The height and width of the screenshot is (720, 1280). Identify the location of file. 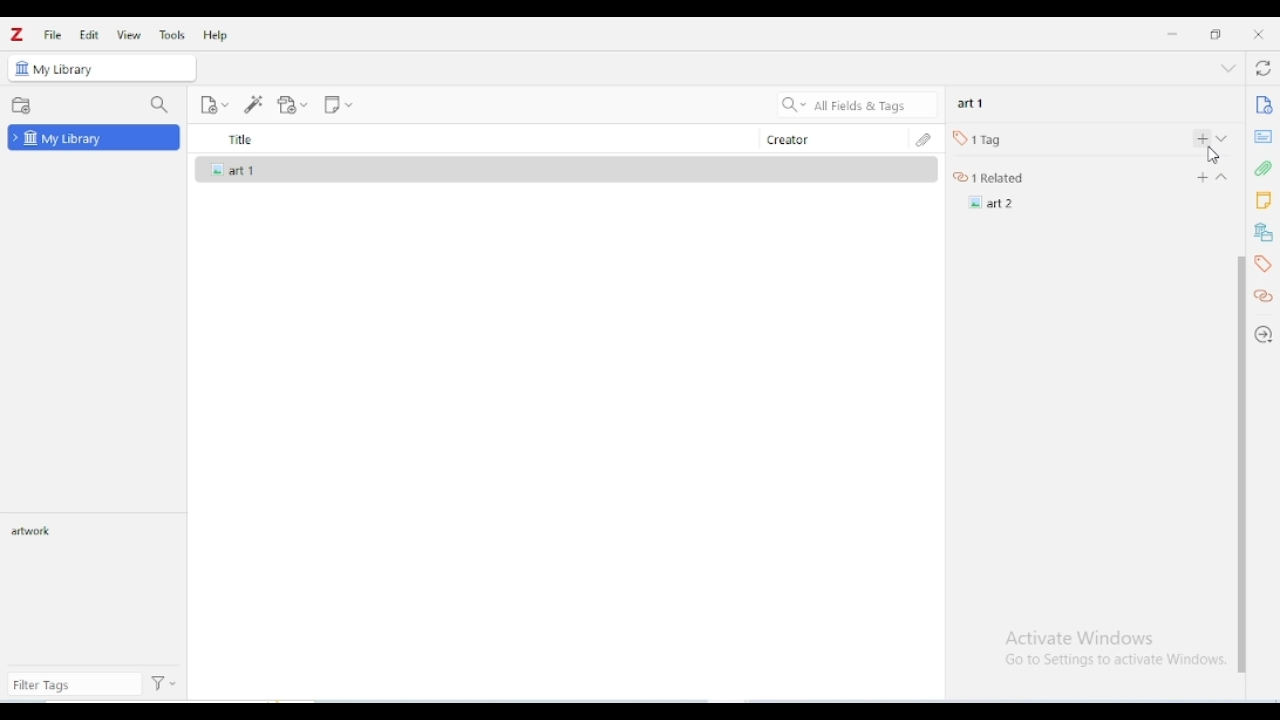
(53, 36).